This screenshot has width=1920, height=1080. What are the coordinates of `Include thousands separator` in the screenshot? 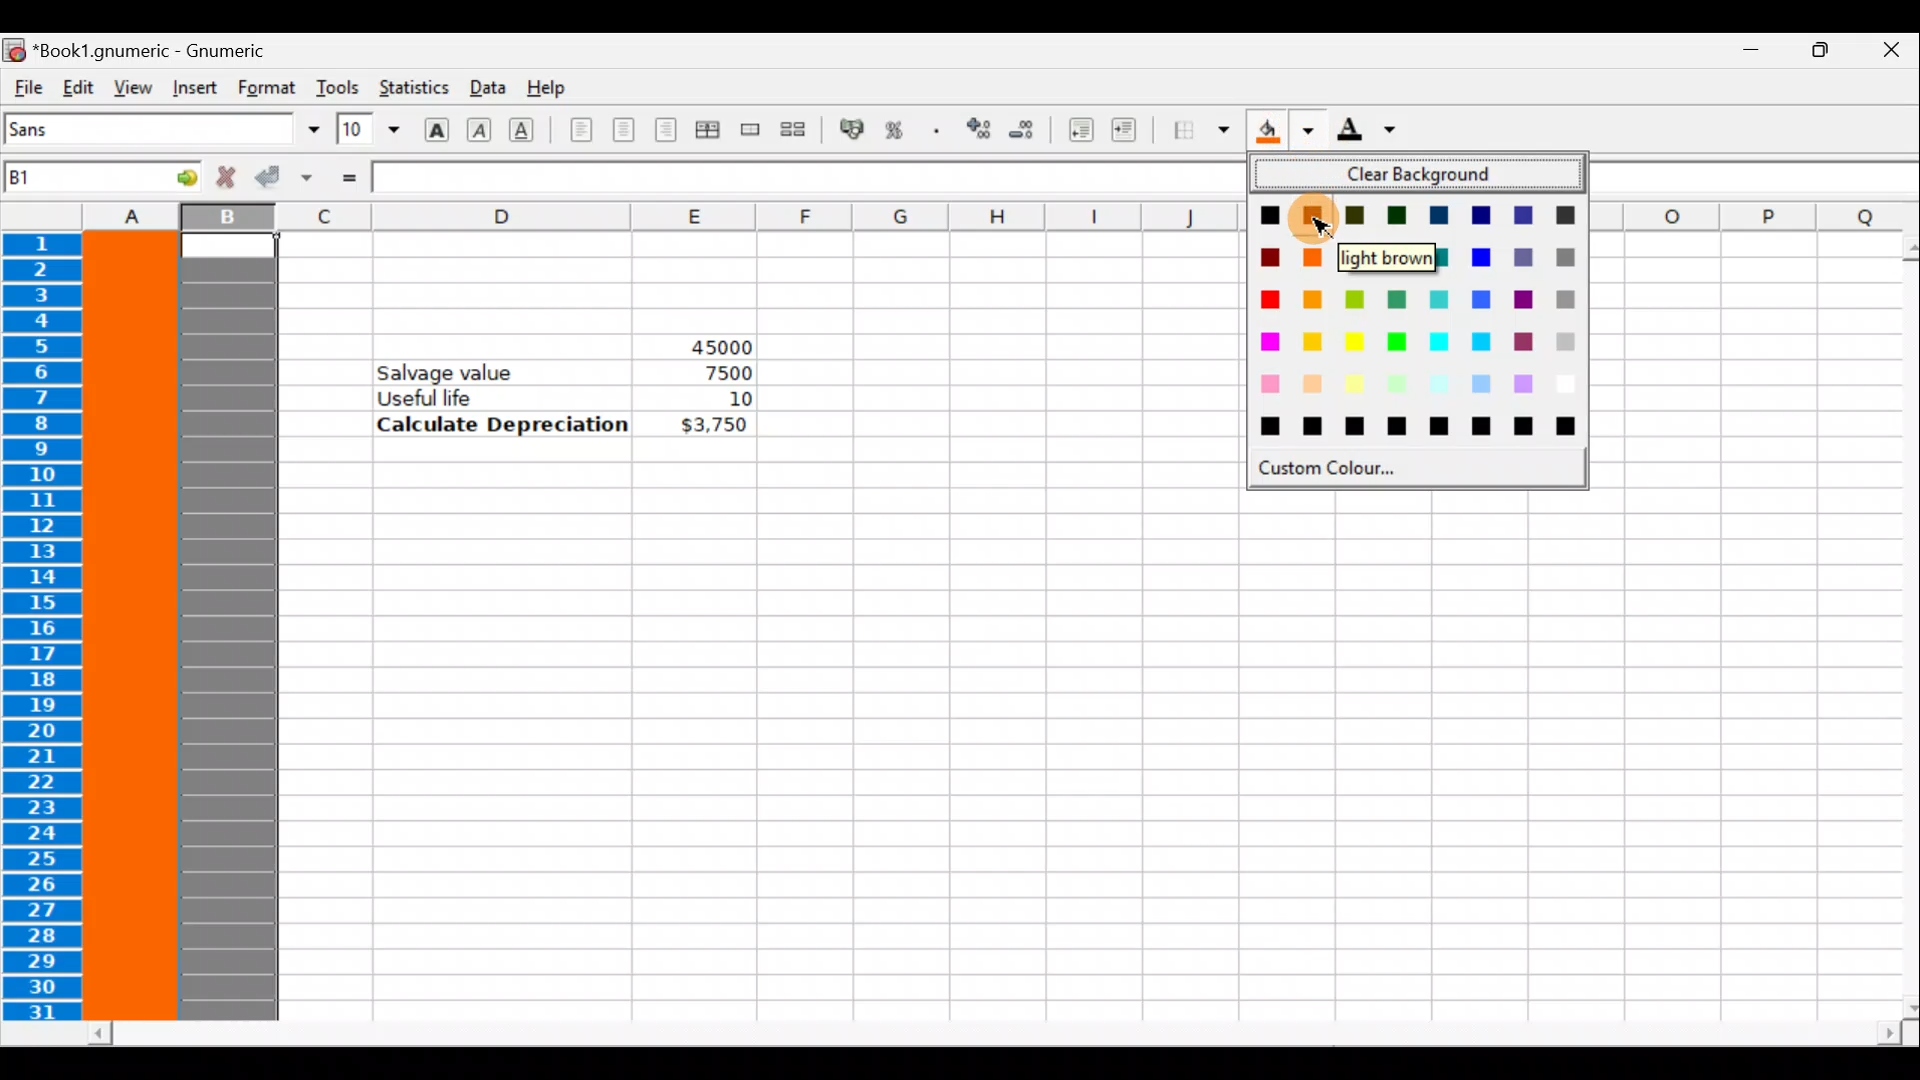 It's located at (937, 130).